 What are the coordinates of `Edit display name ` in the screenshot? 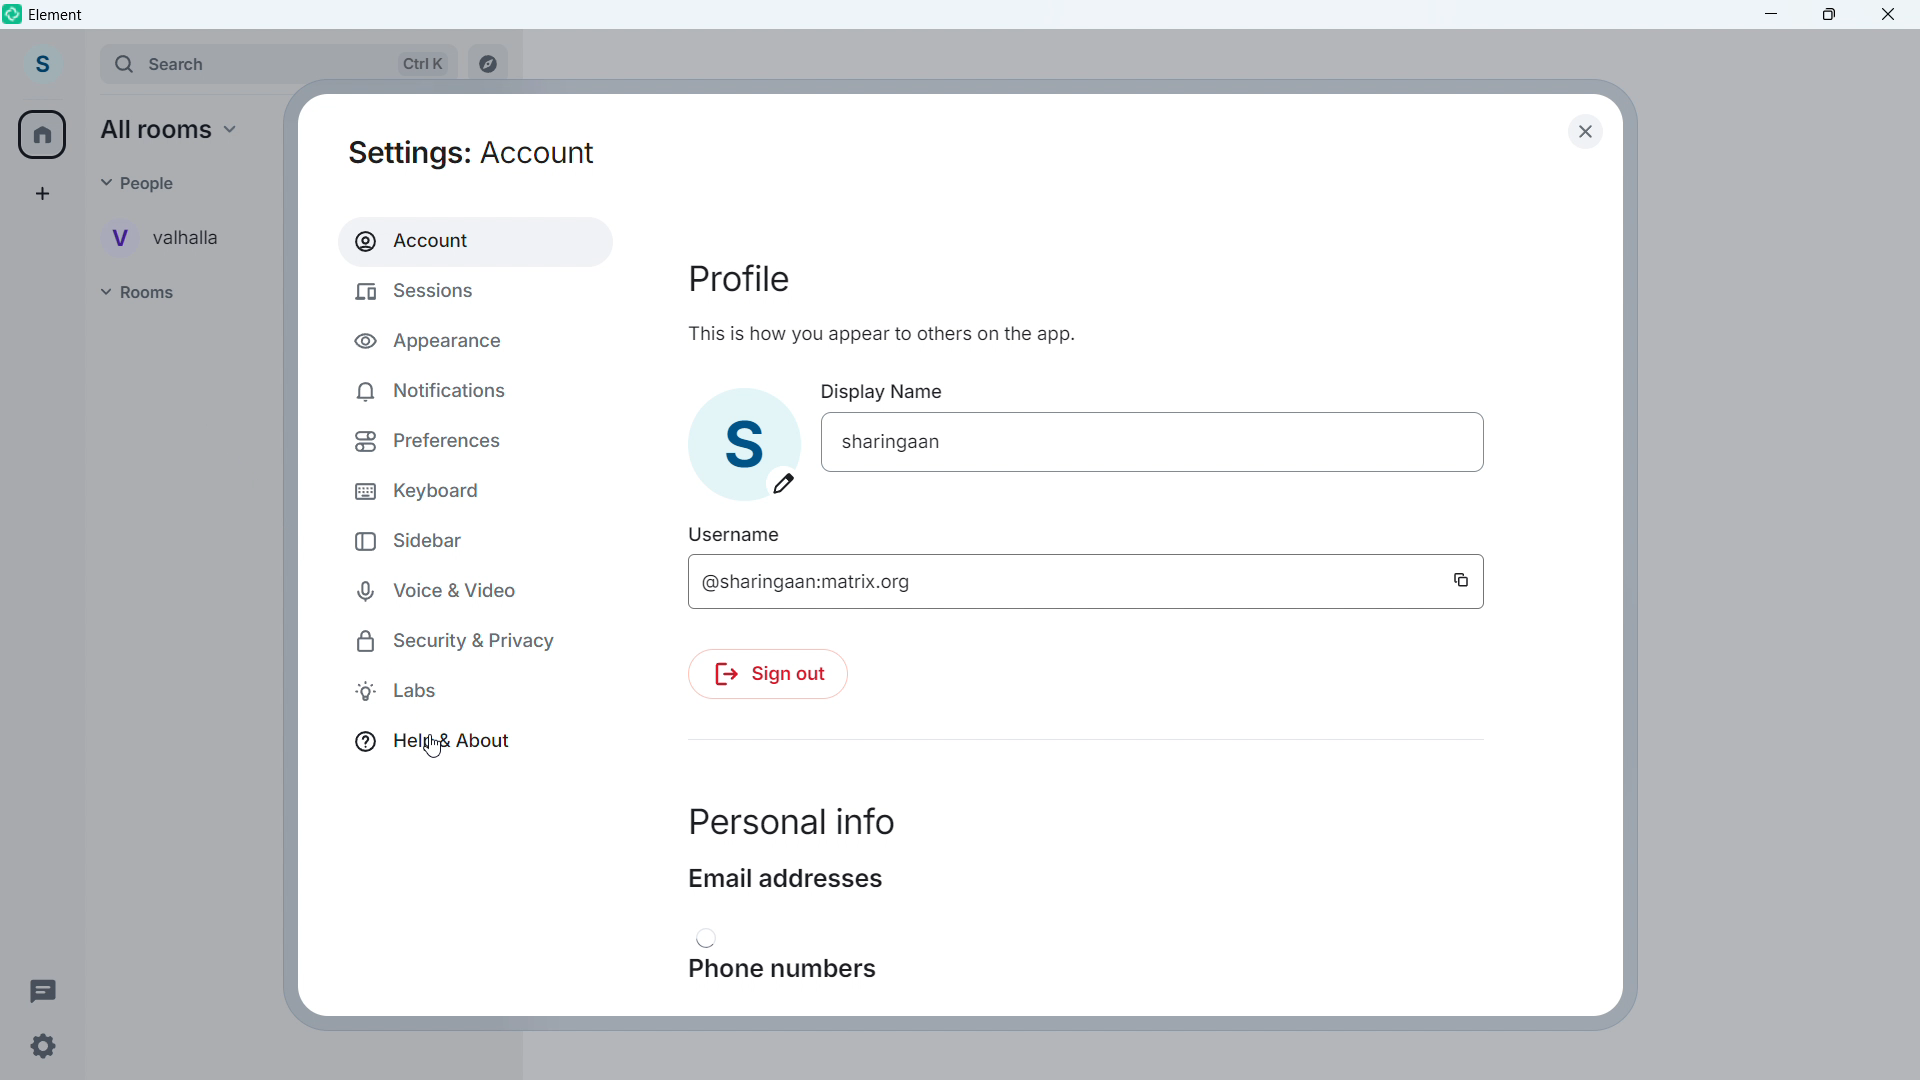 It's located at (1152, 442).